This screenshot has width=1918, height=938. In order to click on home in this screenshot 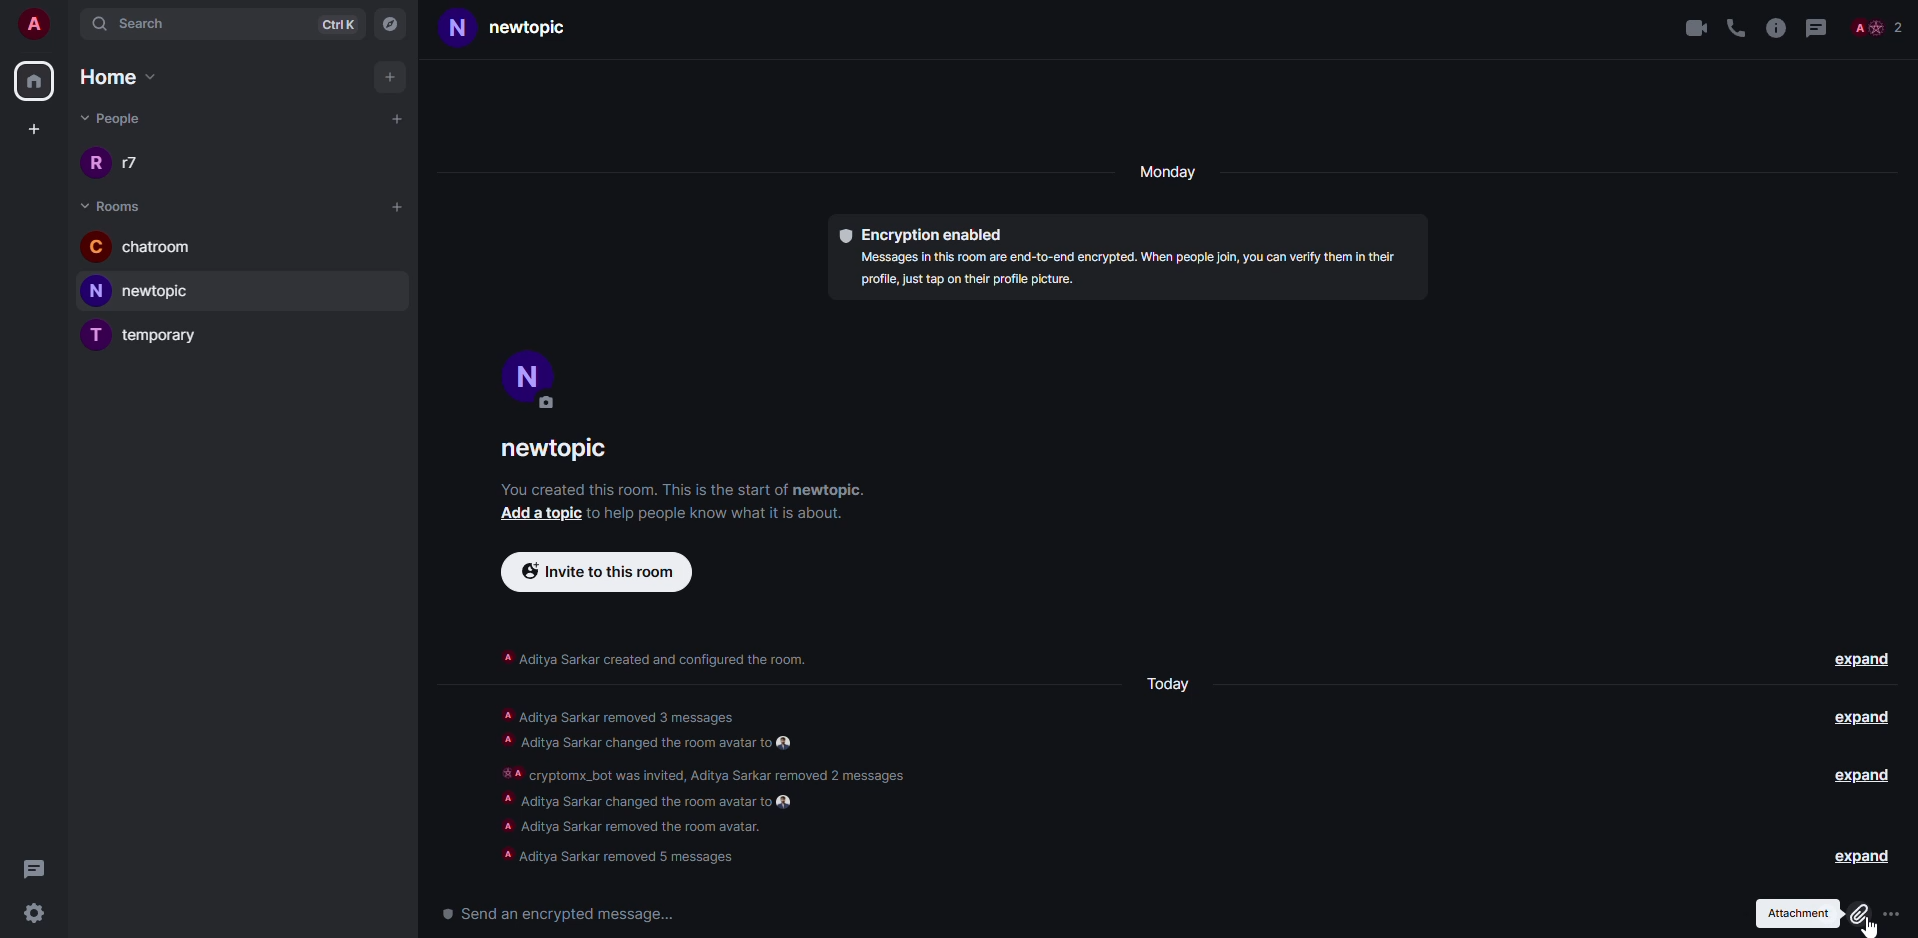, I will do `click(36, 81)`.